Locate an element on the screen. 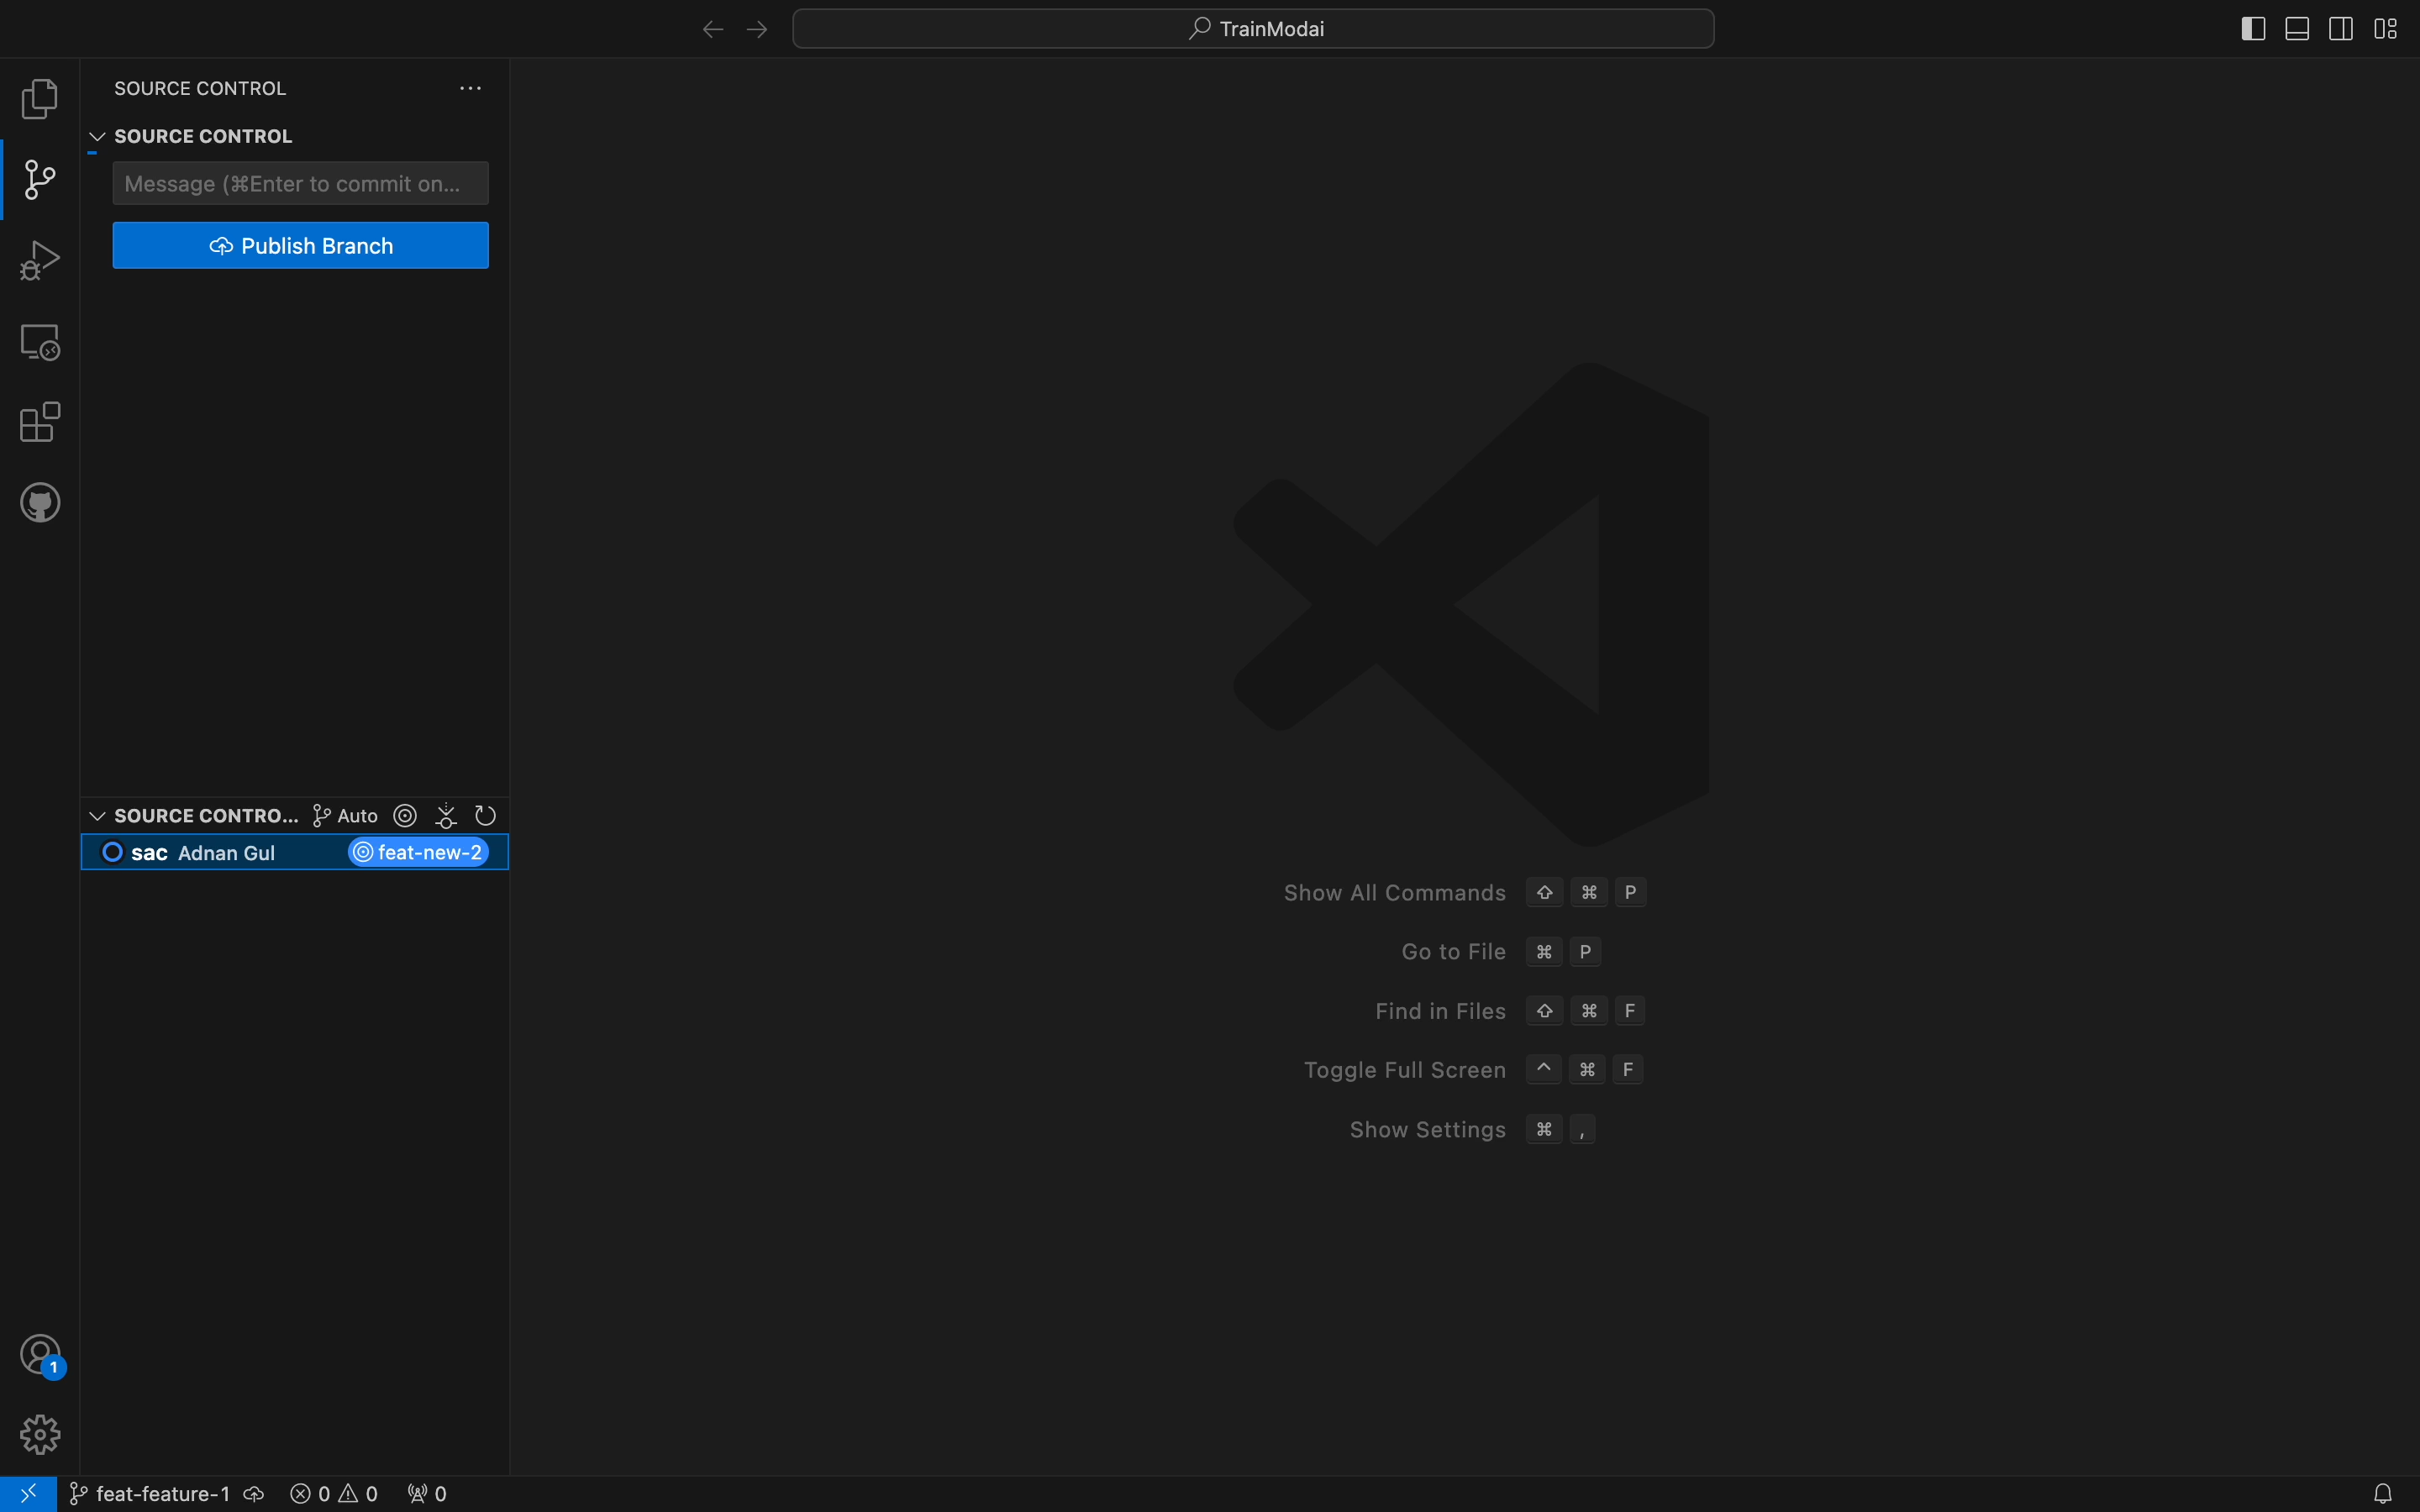  Show Settings is located at coordinates (1412, 1128).